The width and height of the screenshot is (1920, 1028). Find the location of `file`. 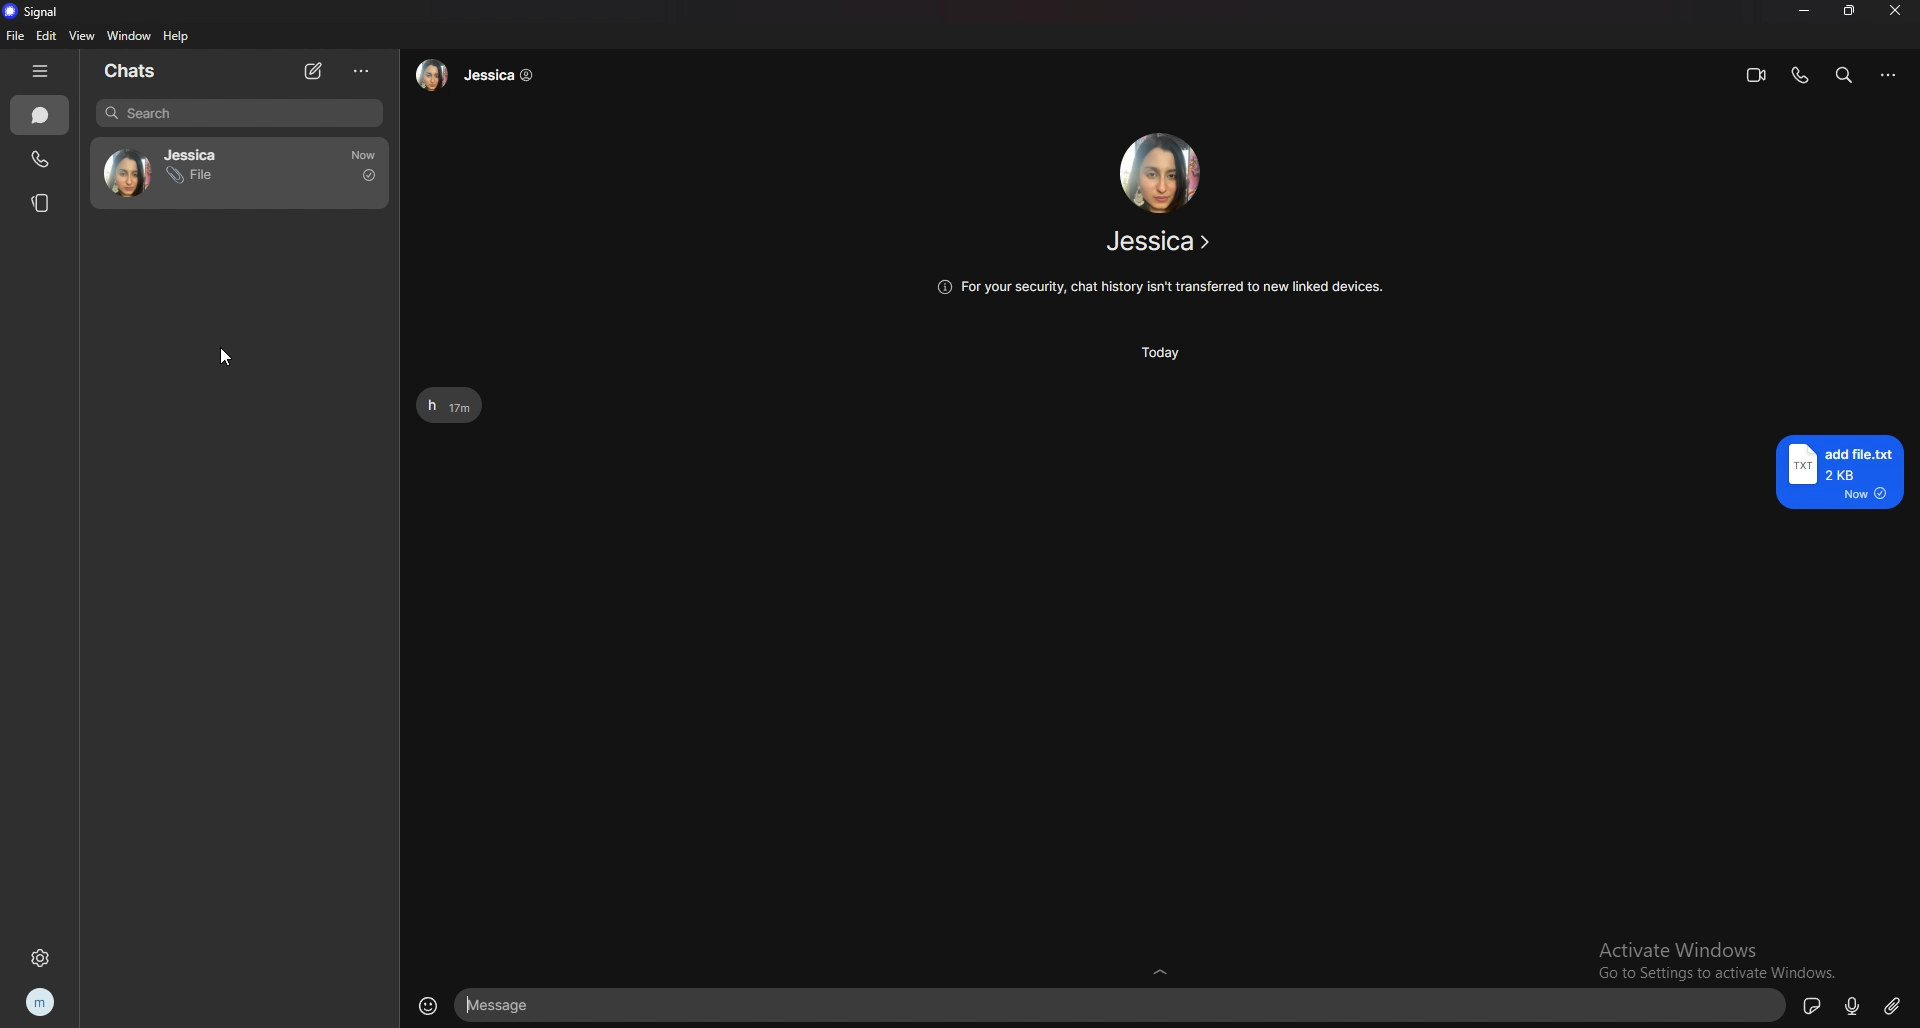

file is located at coordinates (193, 177).